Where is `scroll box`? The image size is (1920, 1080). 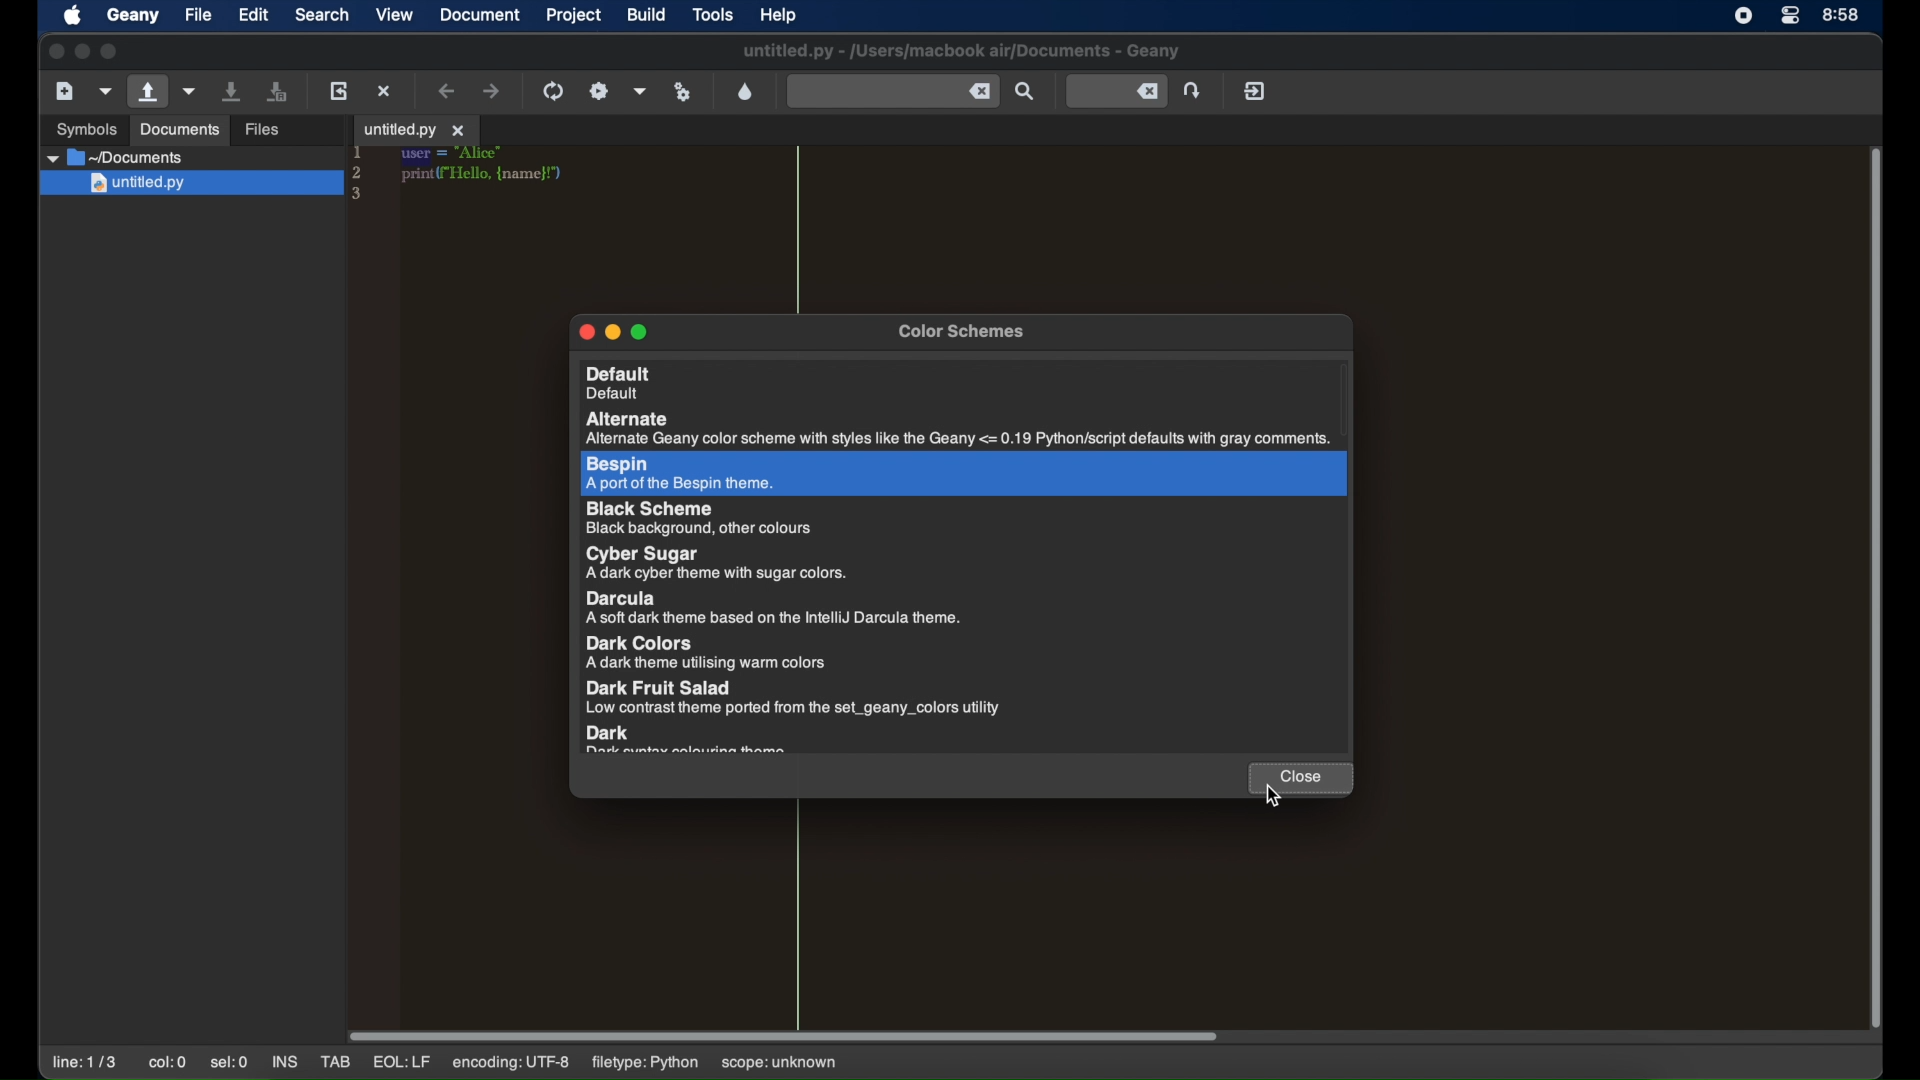
scroll box is located at coordinates (784, 1037).